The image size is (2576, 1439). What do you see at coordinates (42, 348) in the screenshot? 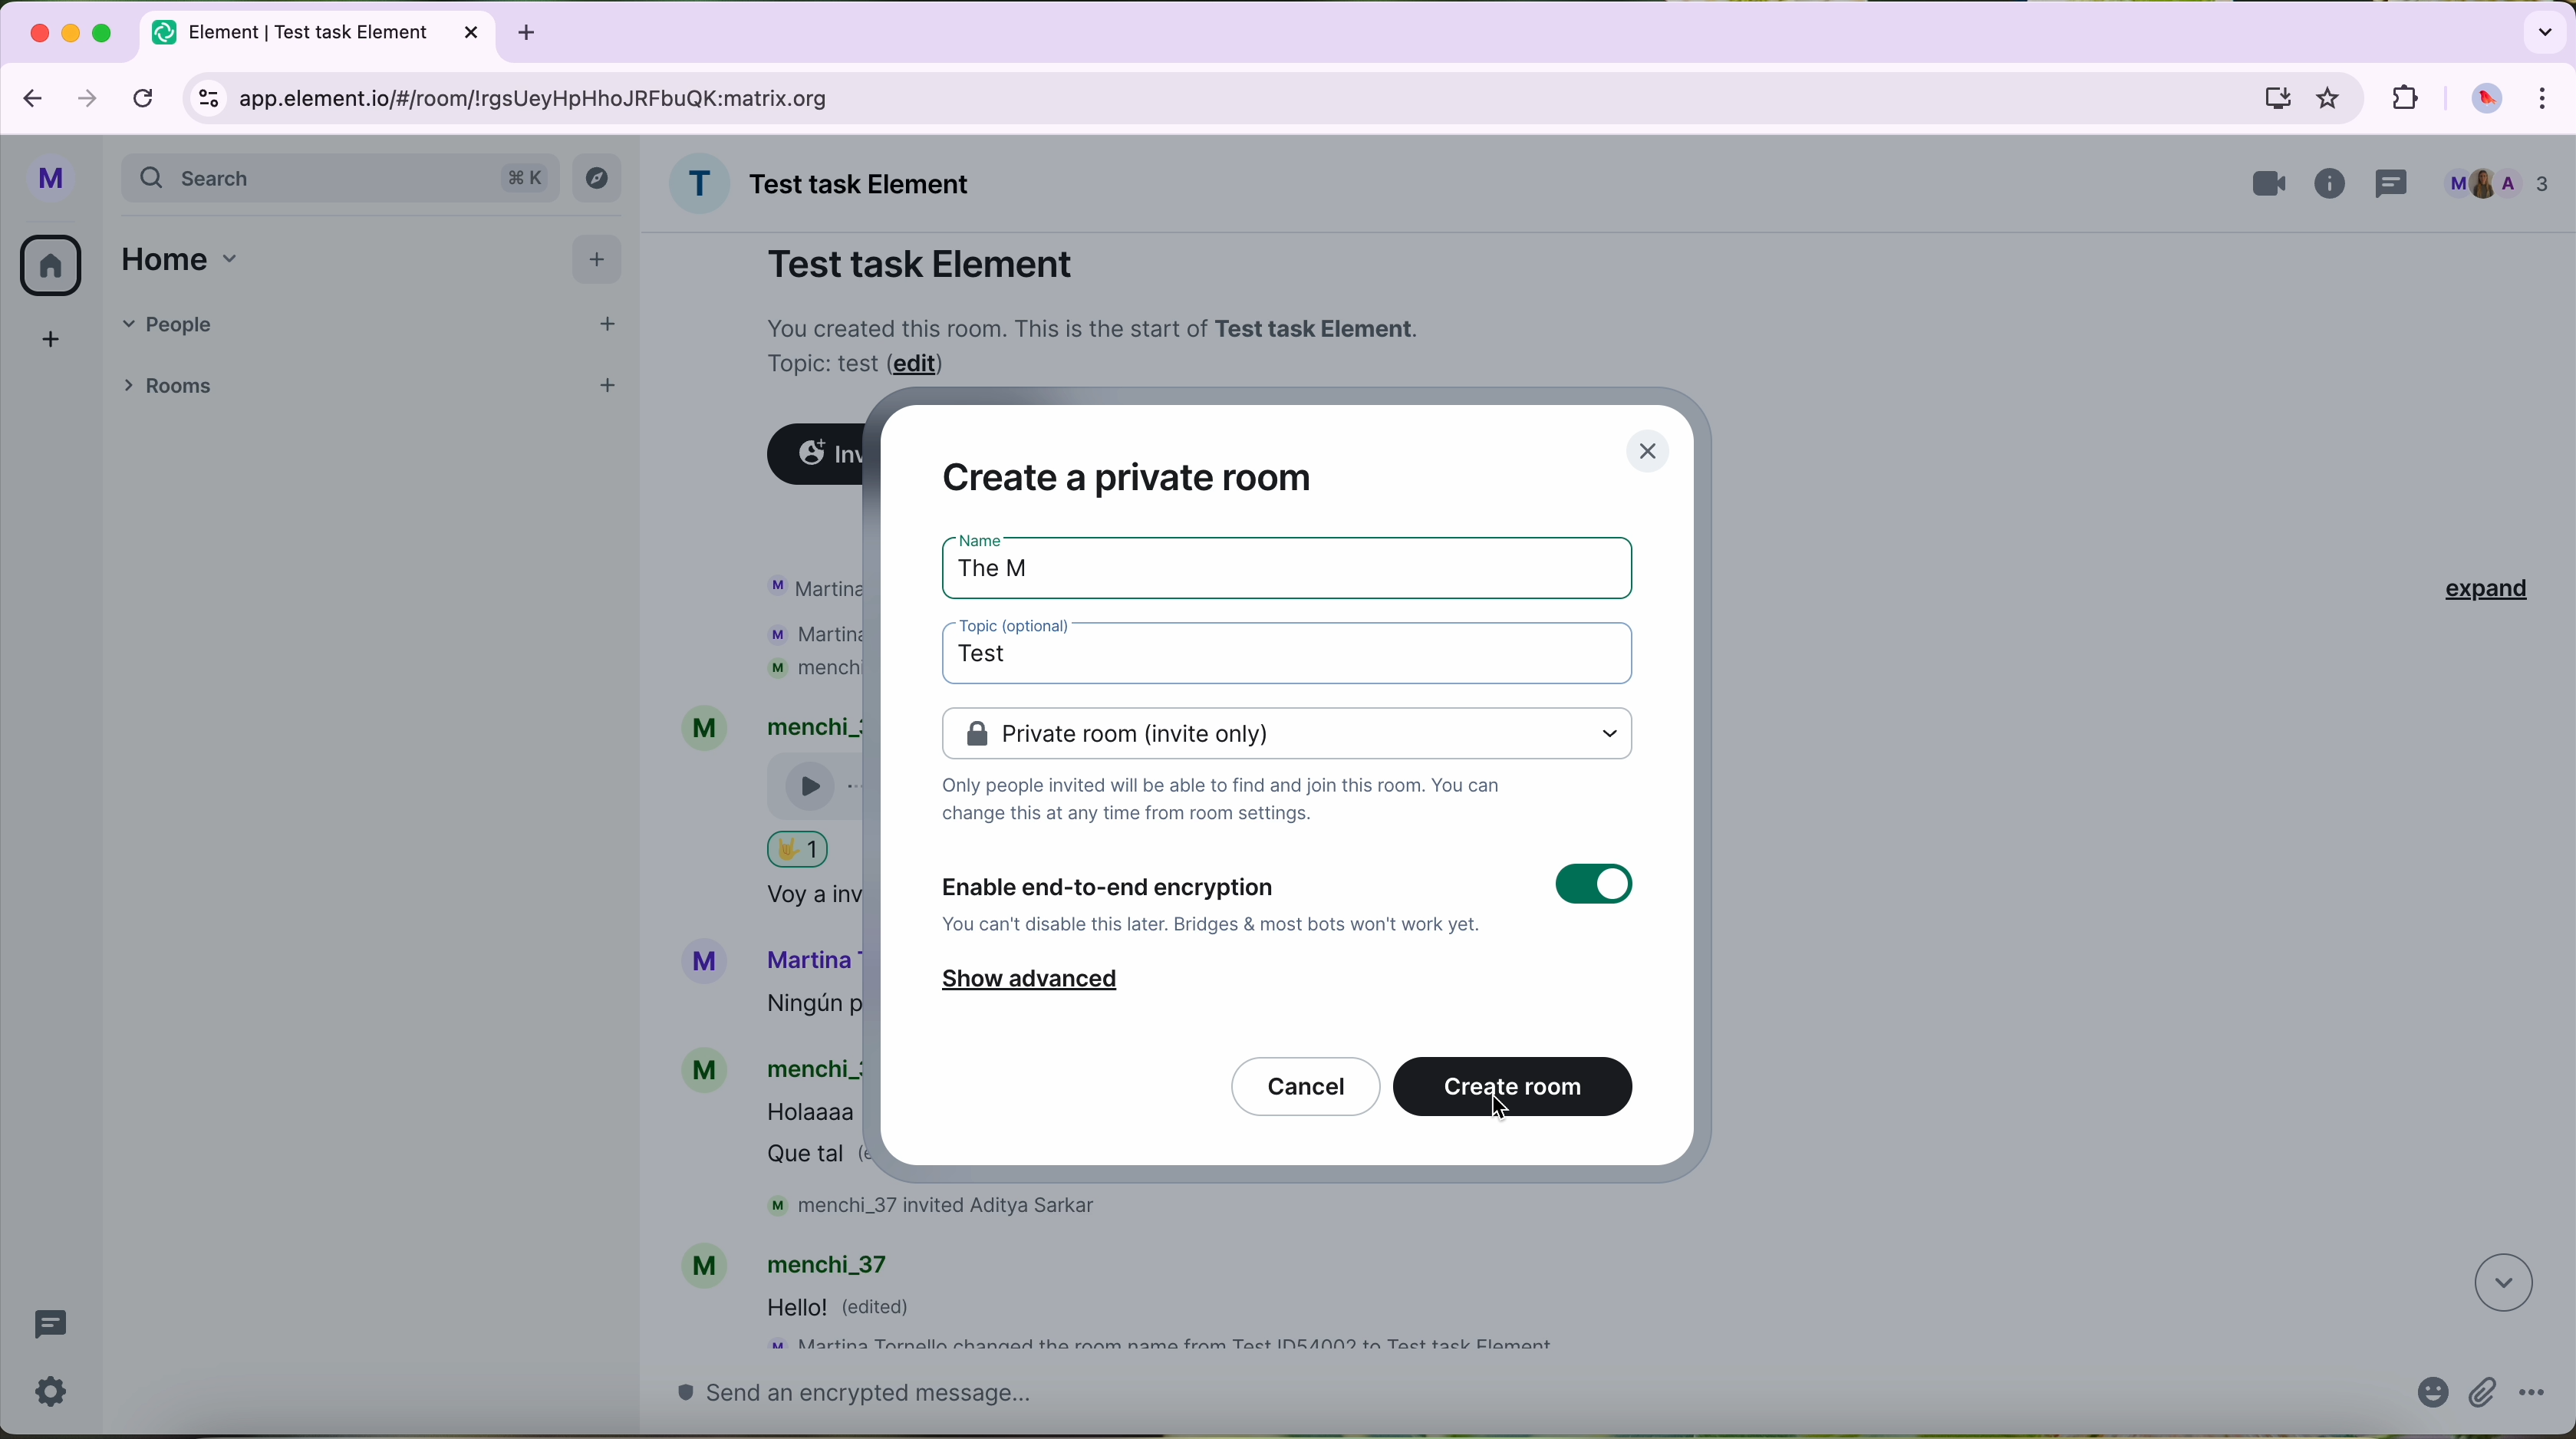
I see `add` at bounding box center [42, 348].